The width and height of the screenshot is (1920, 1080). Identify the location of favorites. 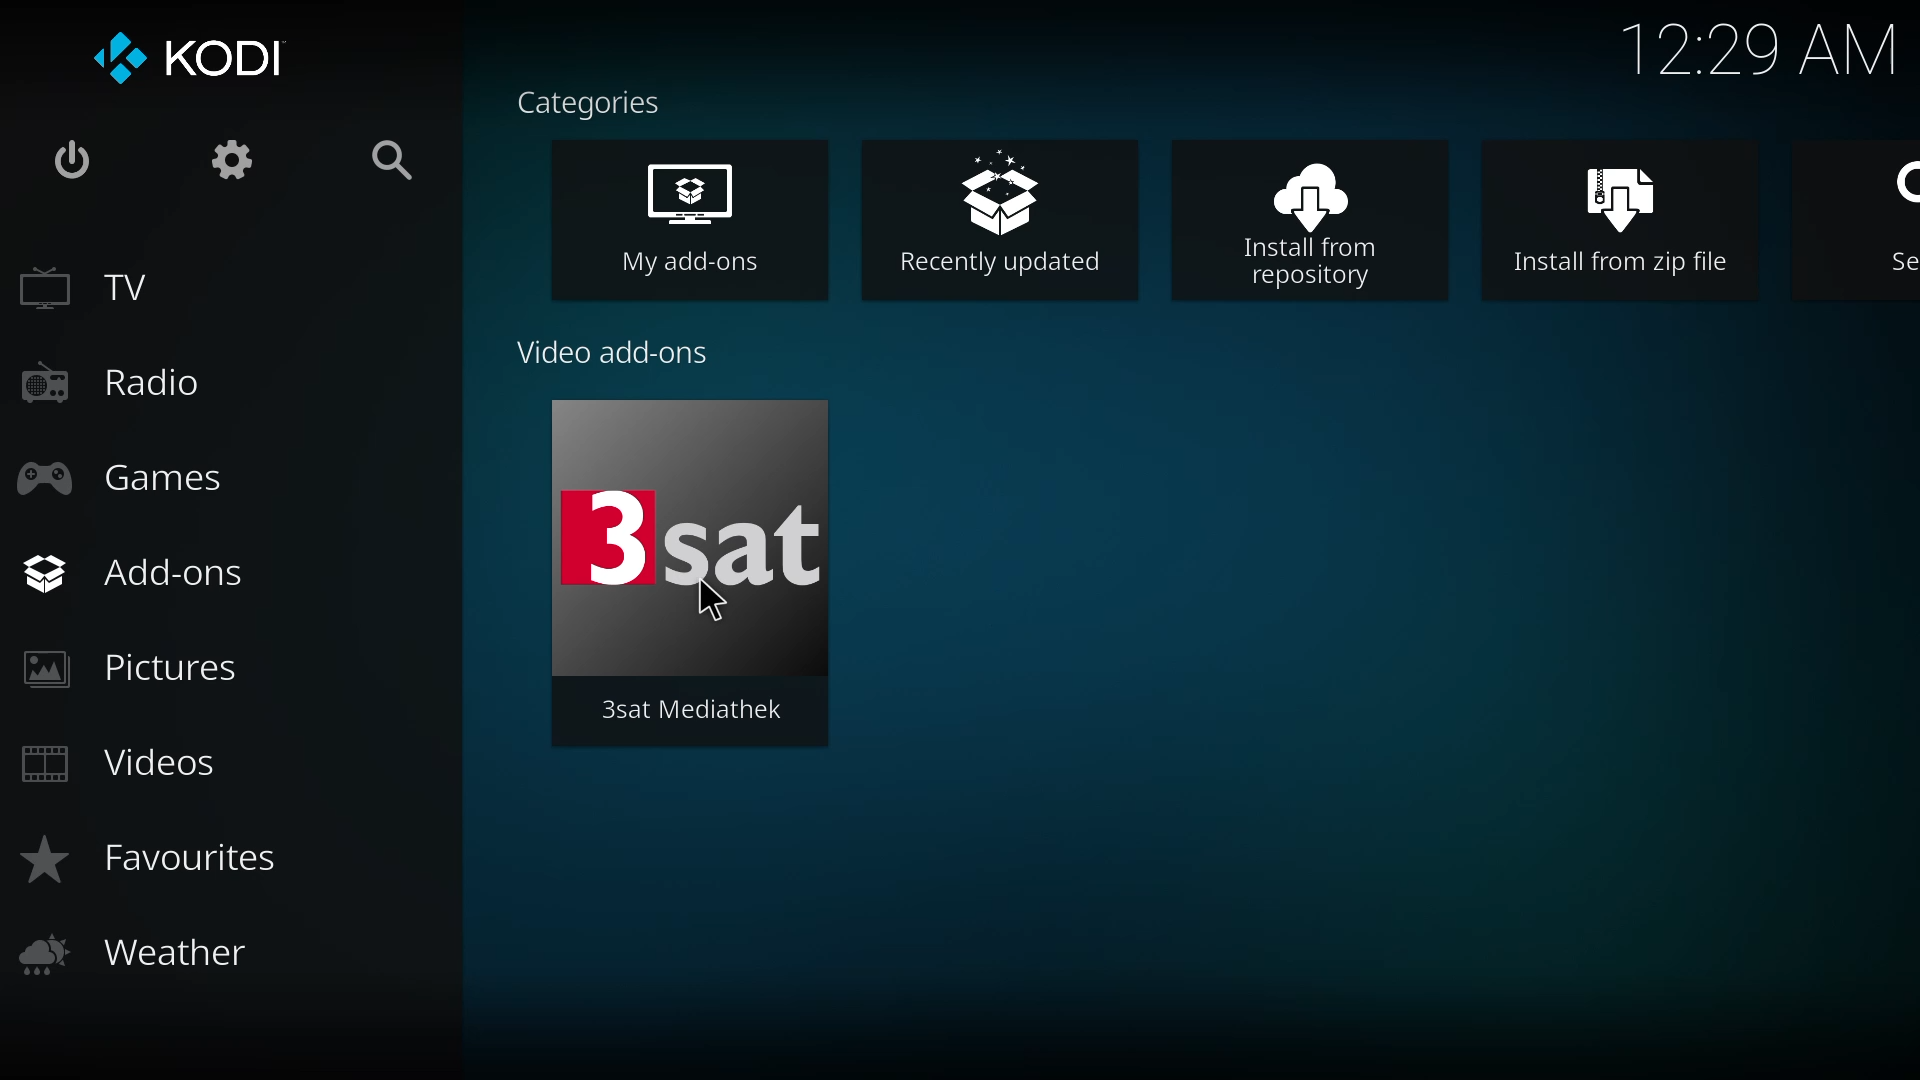
(160, 861).